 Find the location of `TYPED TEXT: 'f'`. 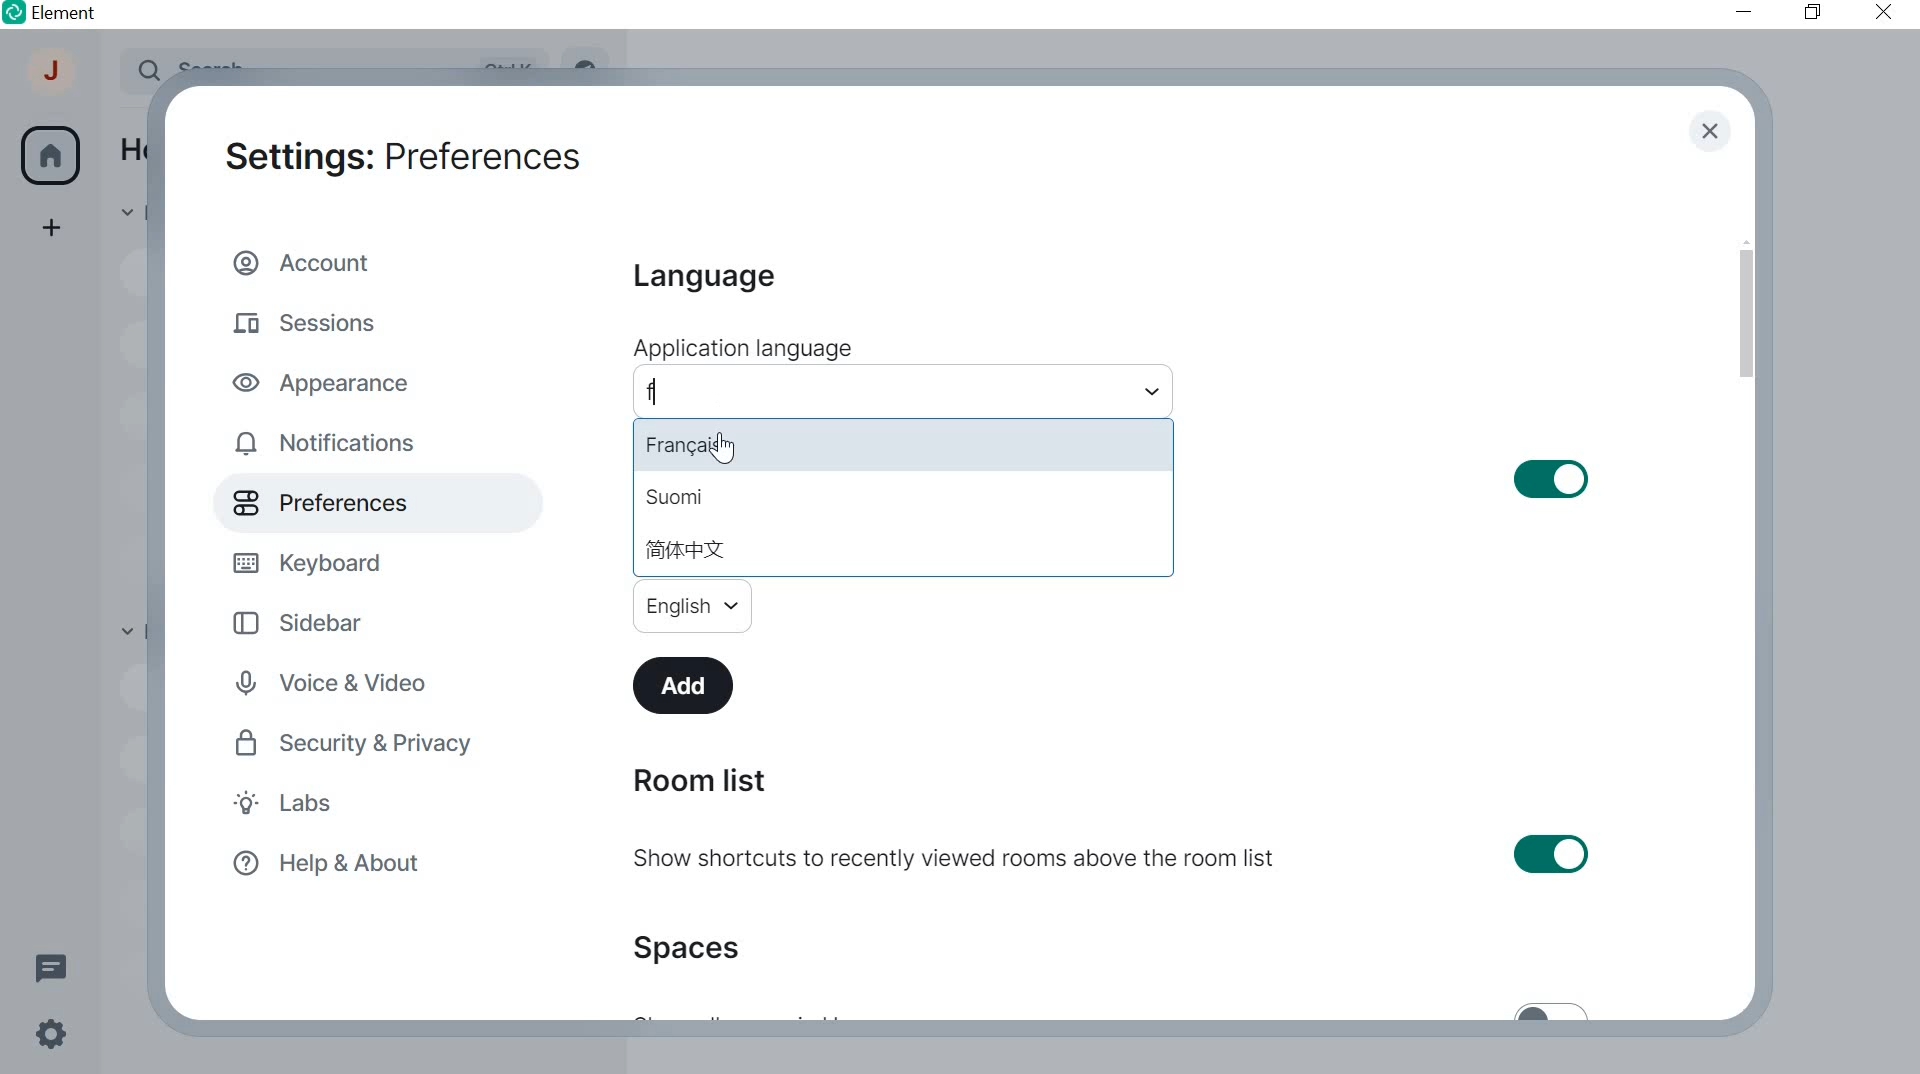

TYPED TEXT: 'f' is located at coordinates (654, 397).